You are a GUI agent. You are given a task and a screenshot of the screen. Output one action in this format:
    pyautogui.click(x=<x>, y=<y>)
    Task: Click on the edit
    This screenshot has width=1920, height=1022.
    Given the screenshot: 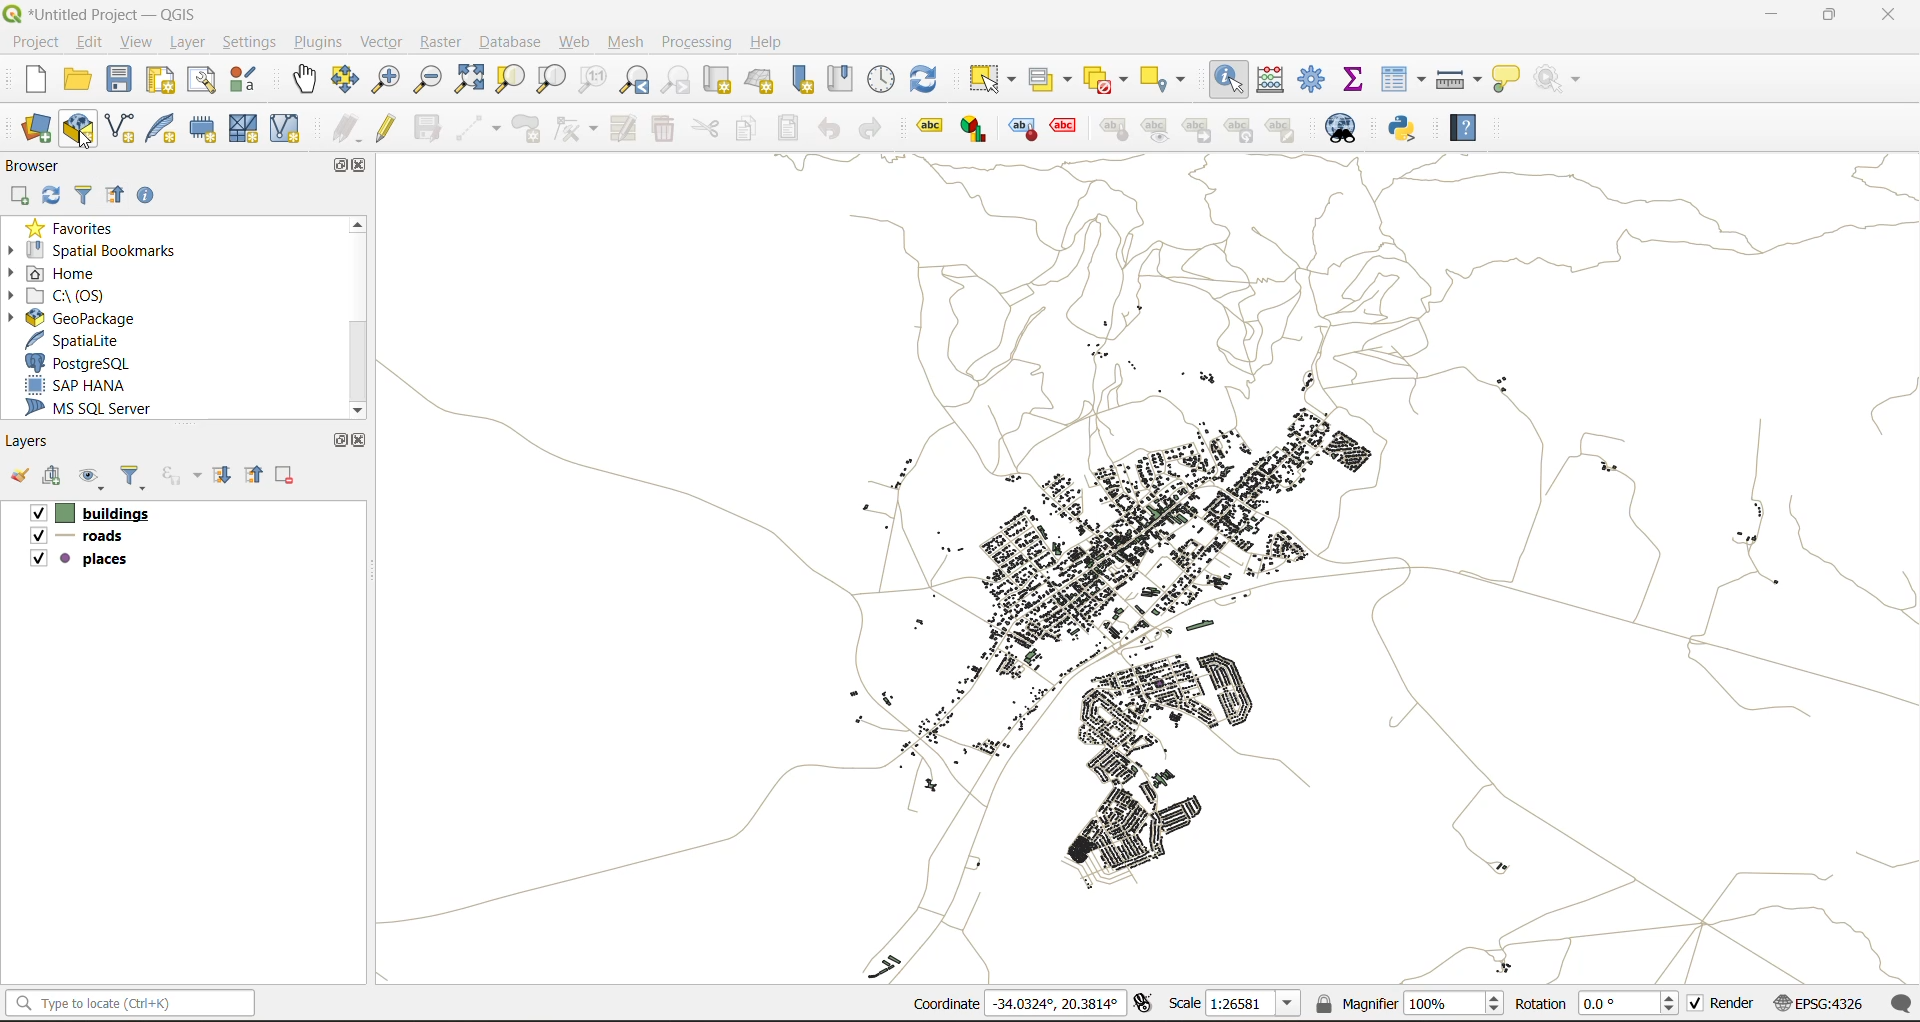 What is the action you would take?
    pyautogui.click(x=91, y=41)
    